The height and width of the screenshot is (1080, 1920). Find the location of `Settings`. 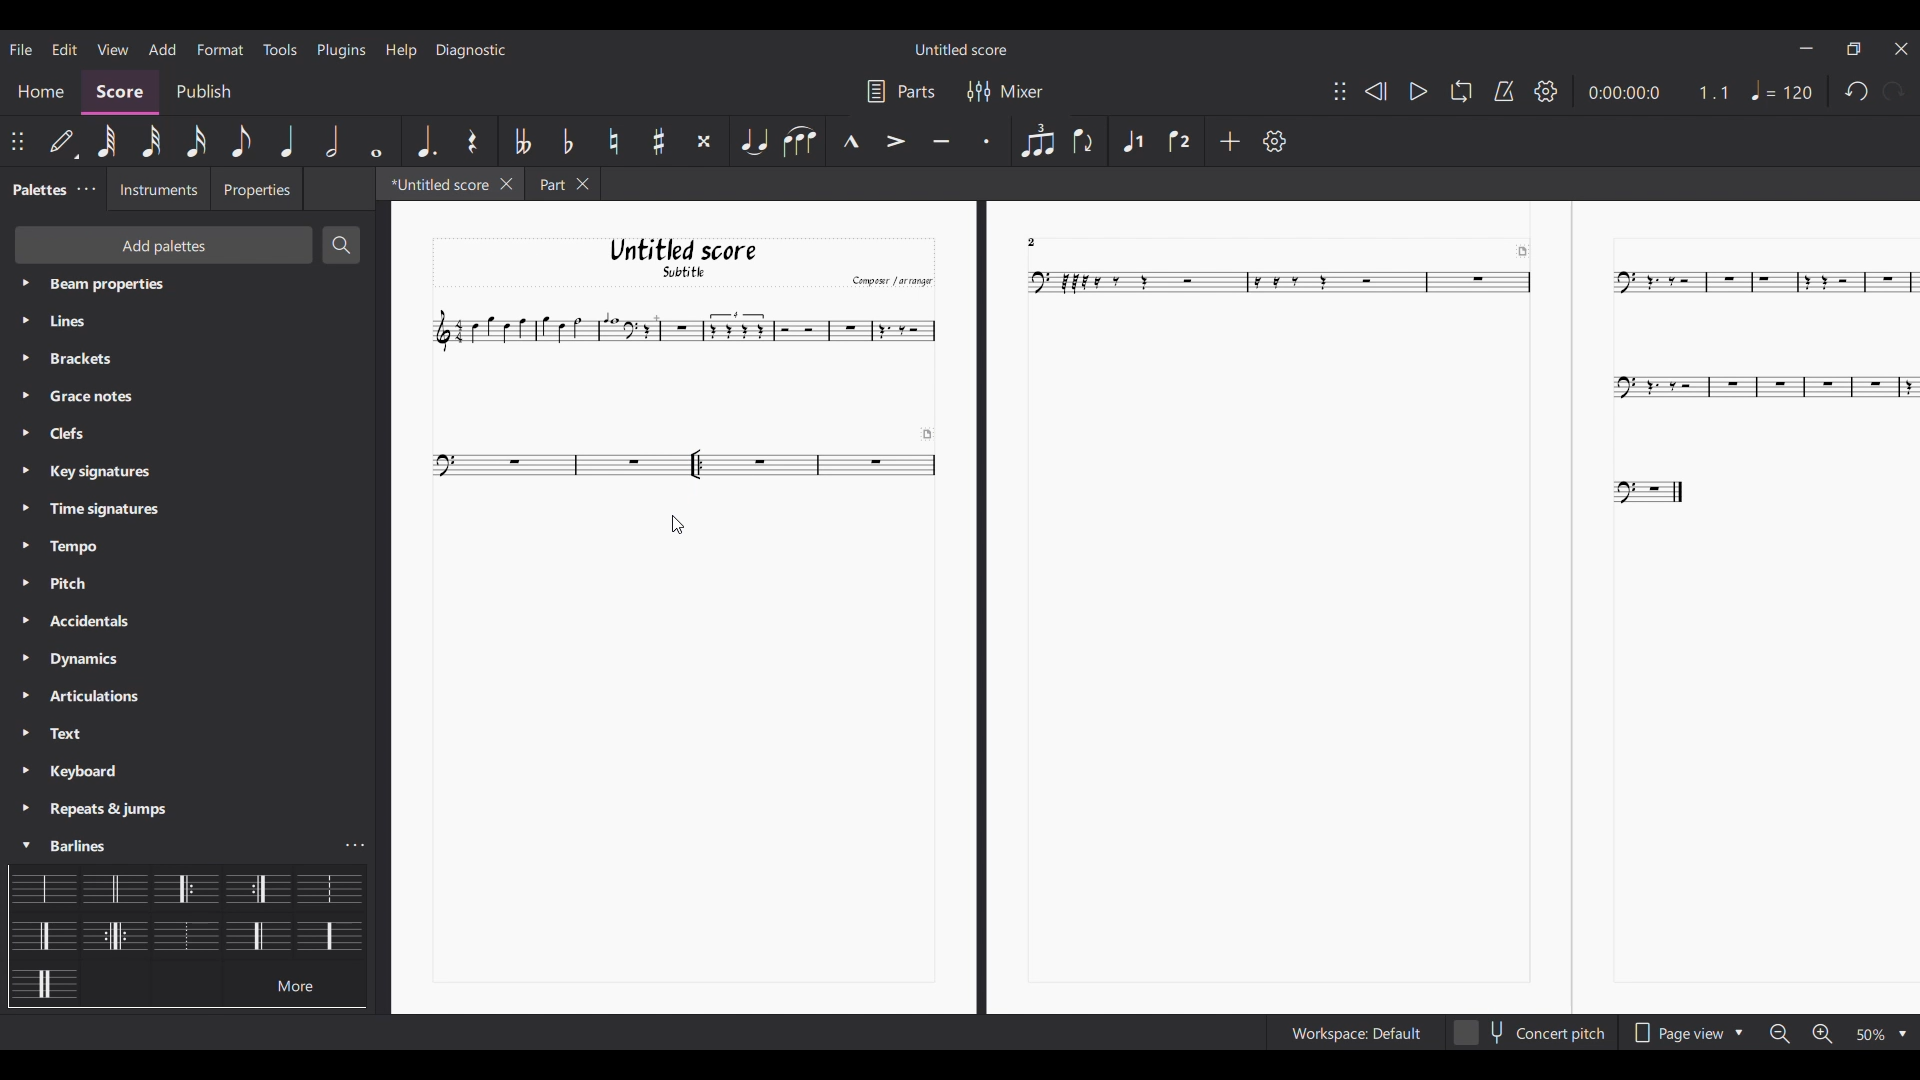

Settings is located at coordinates (1546, 91).